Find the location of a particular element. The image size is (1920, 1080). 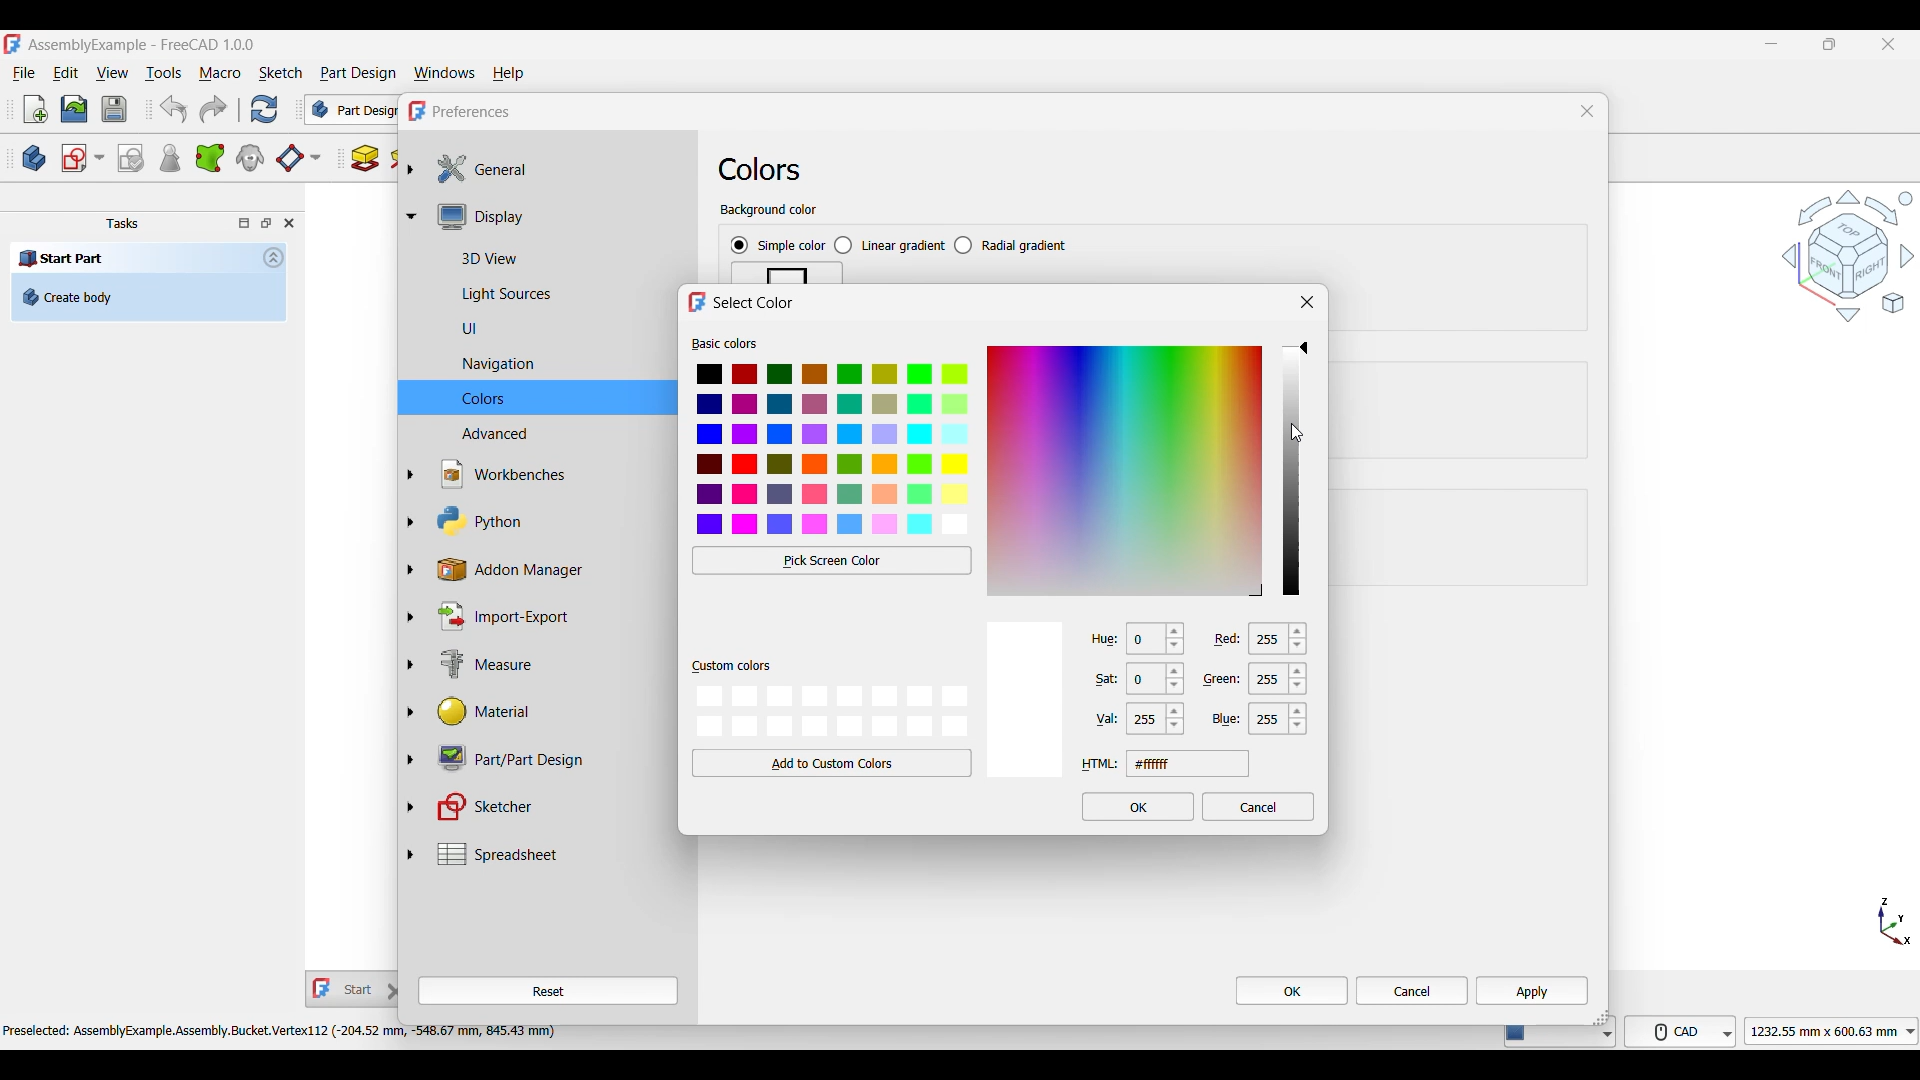

OK is located at coordinates (1139, 807).